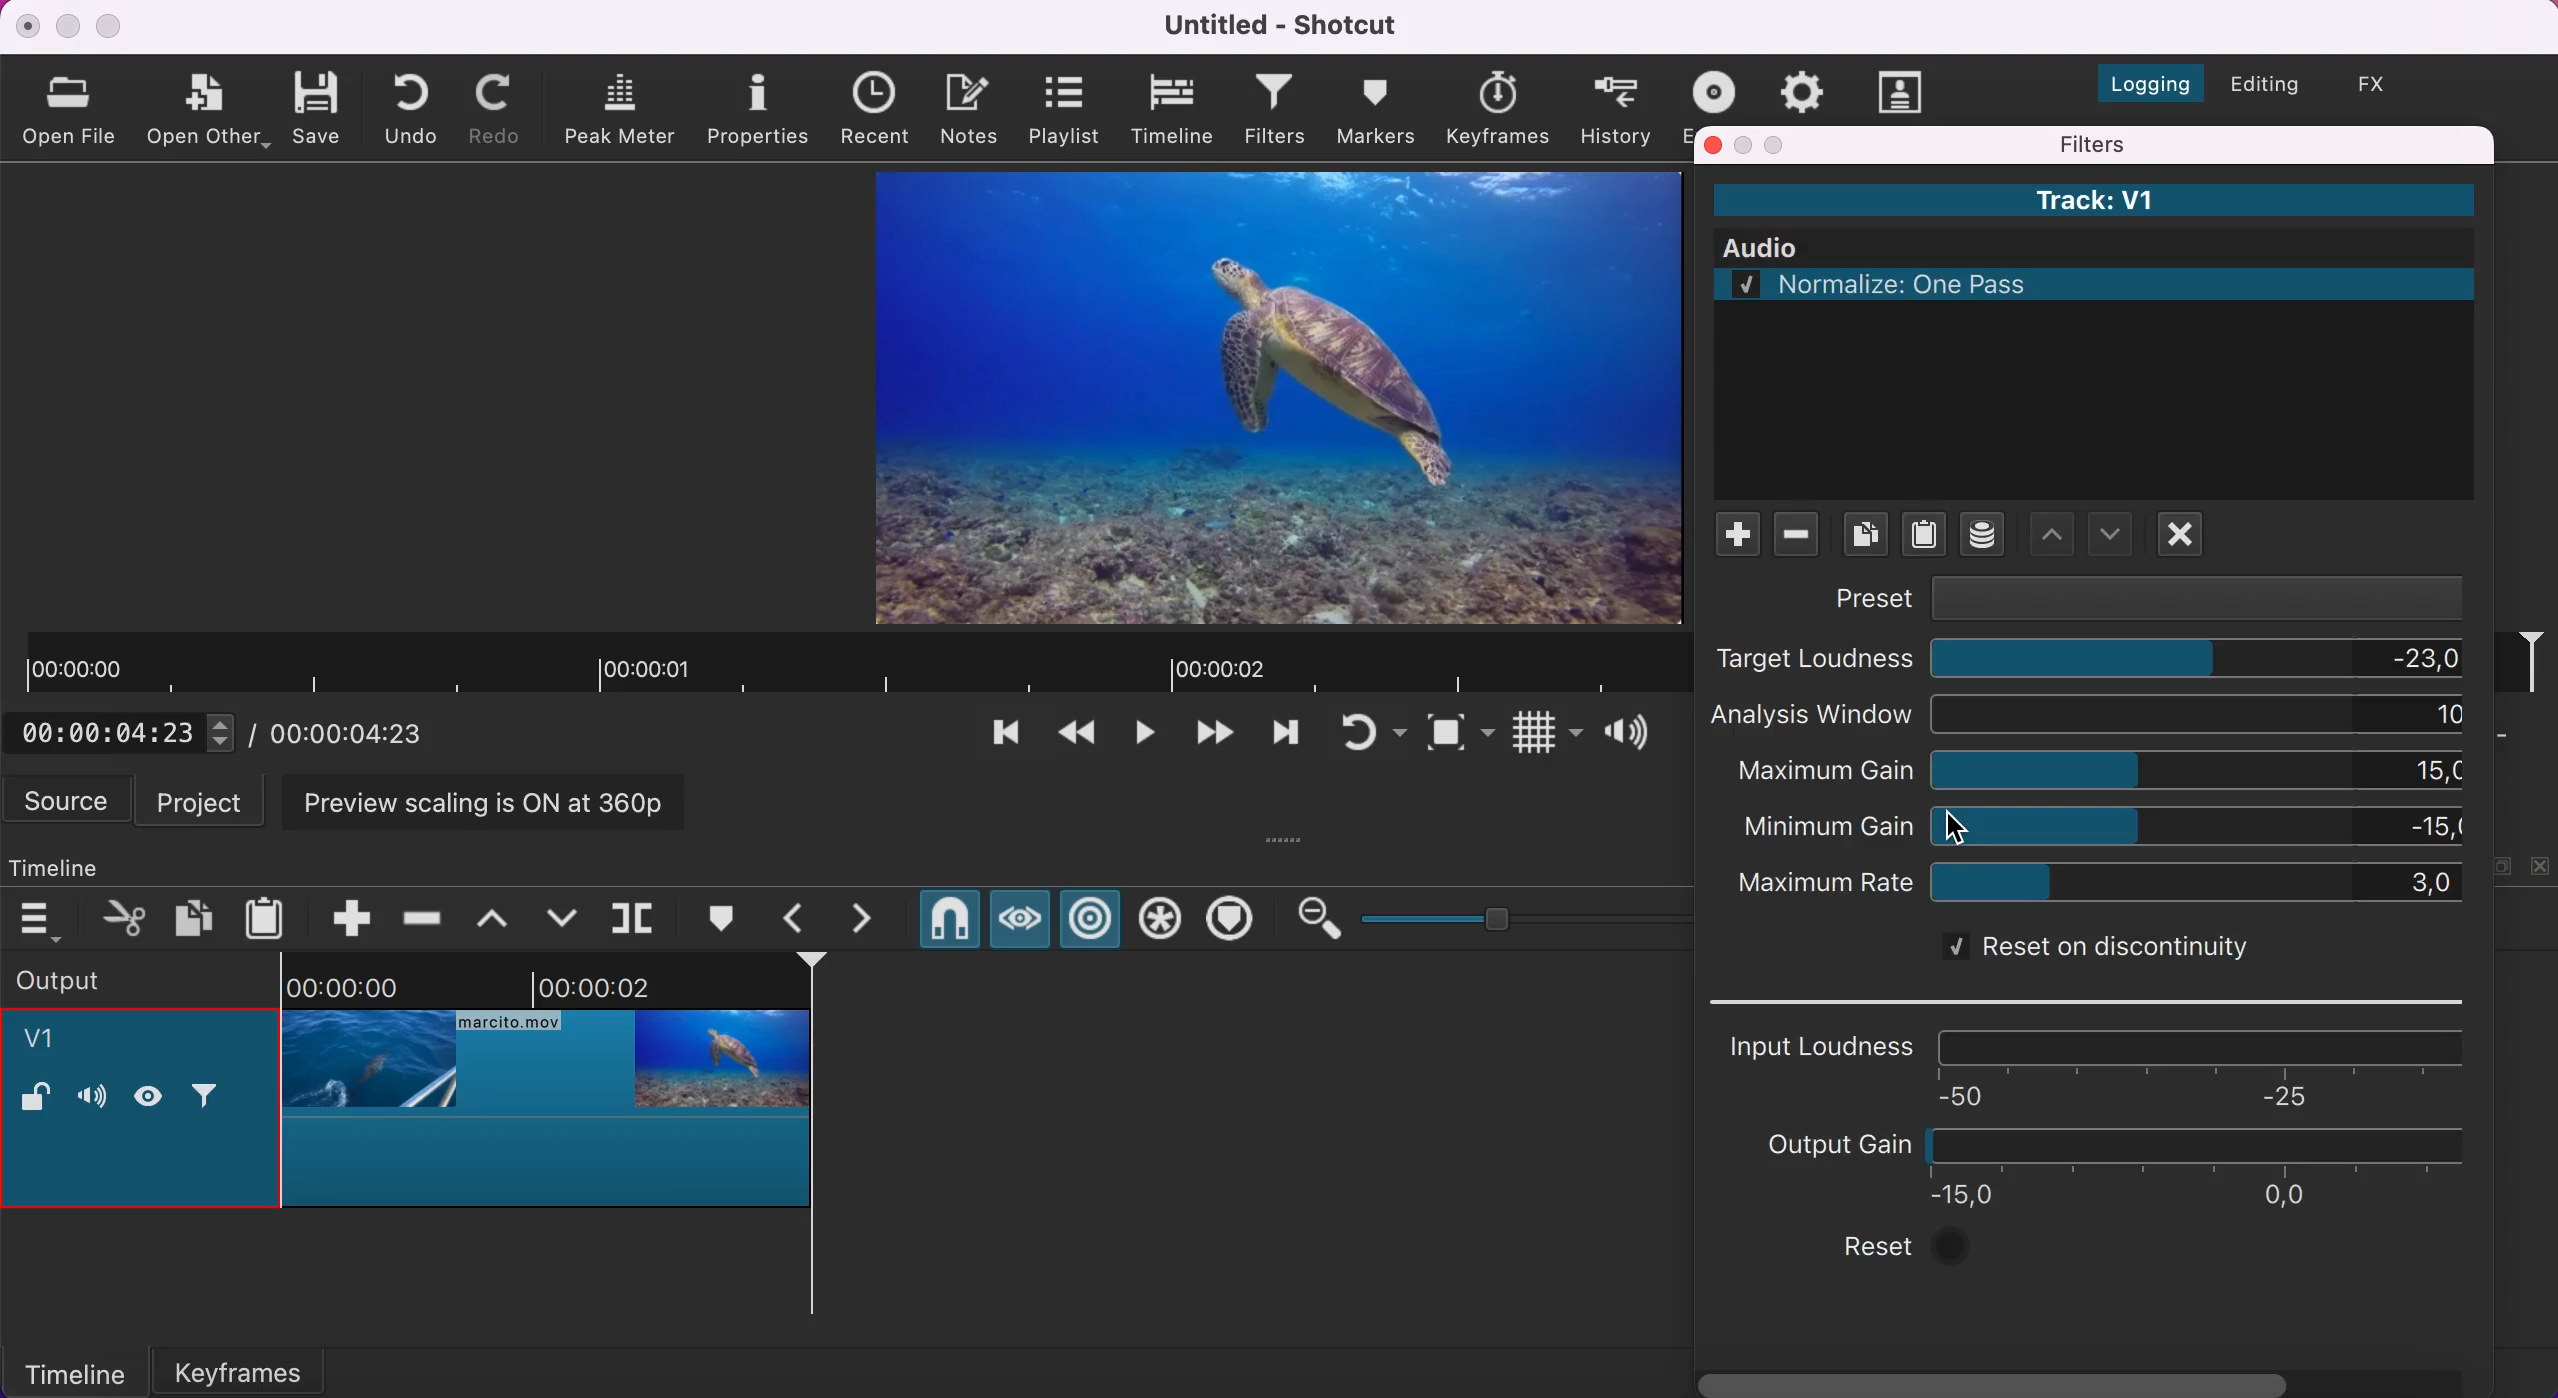 Image resolution: width=2558 pixels, height=1398 pixels. I want to click on minimize, so click(1746, 145).